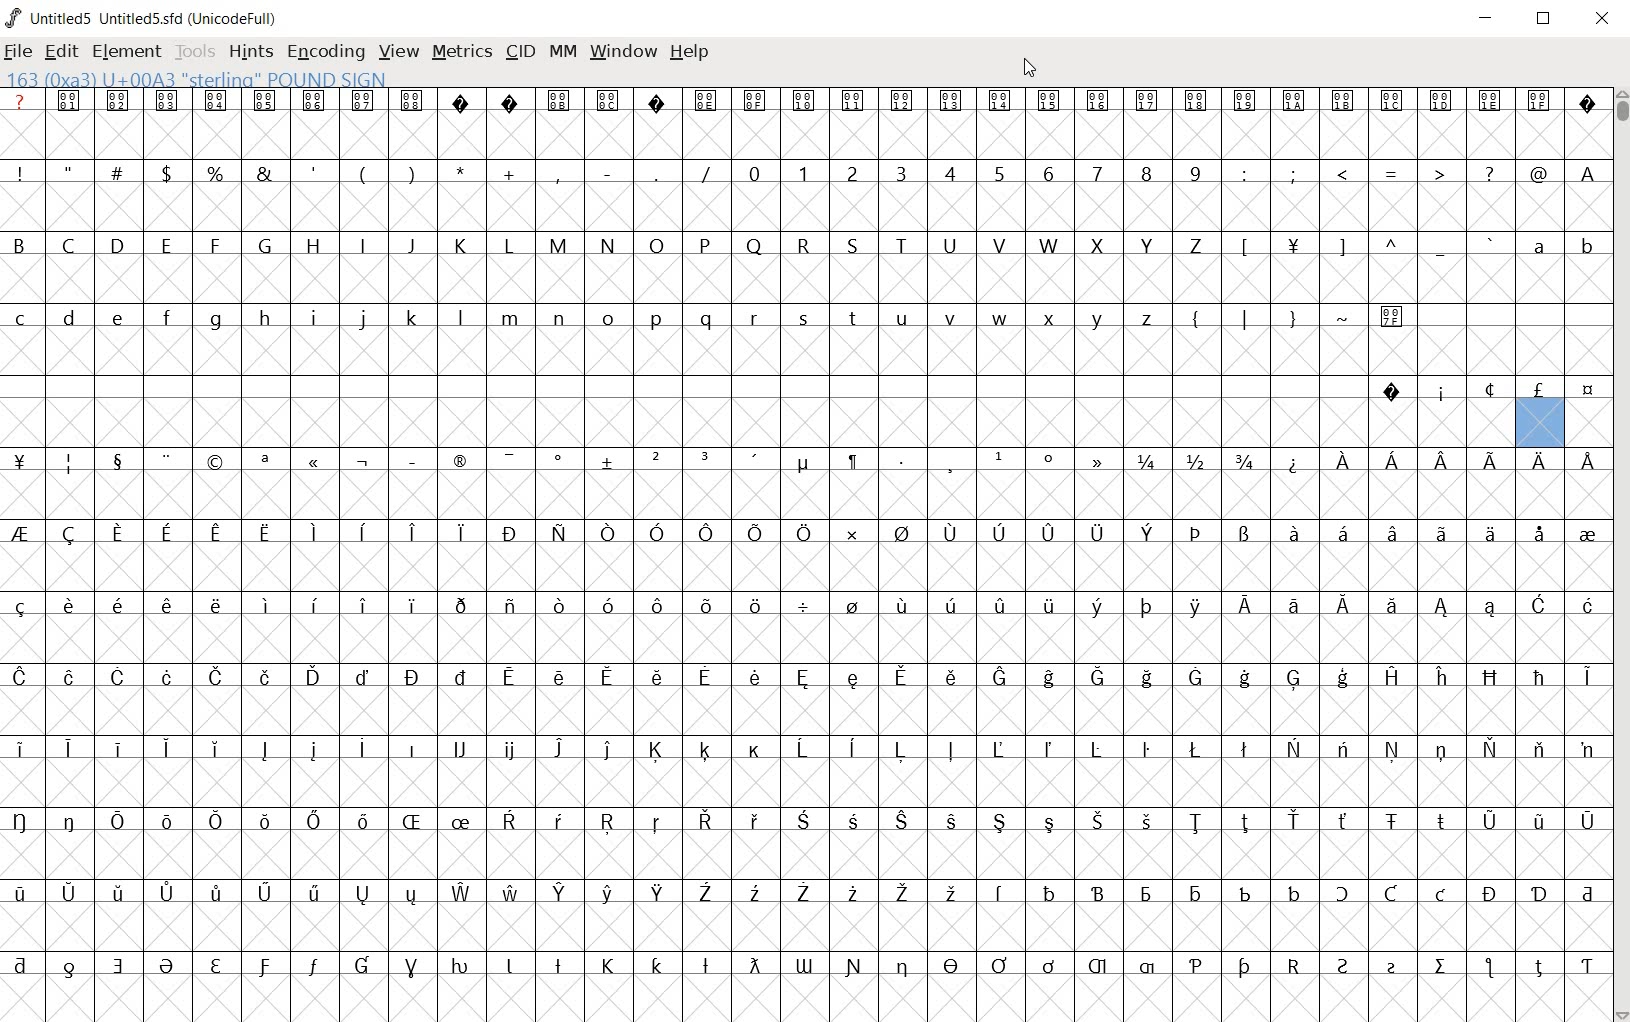 Image resolution: width=1630 pixels, height=1022 pixels. I want to click on Symbol, so click(900, 678).